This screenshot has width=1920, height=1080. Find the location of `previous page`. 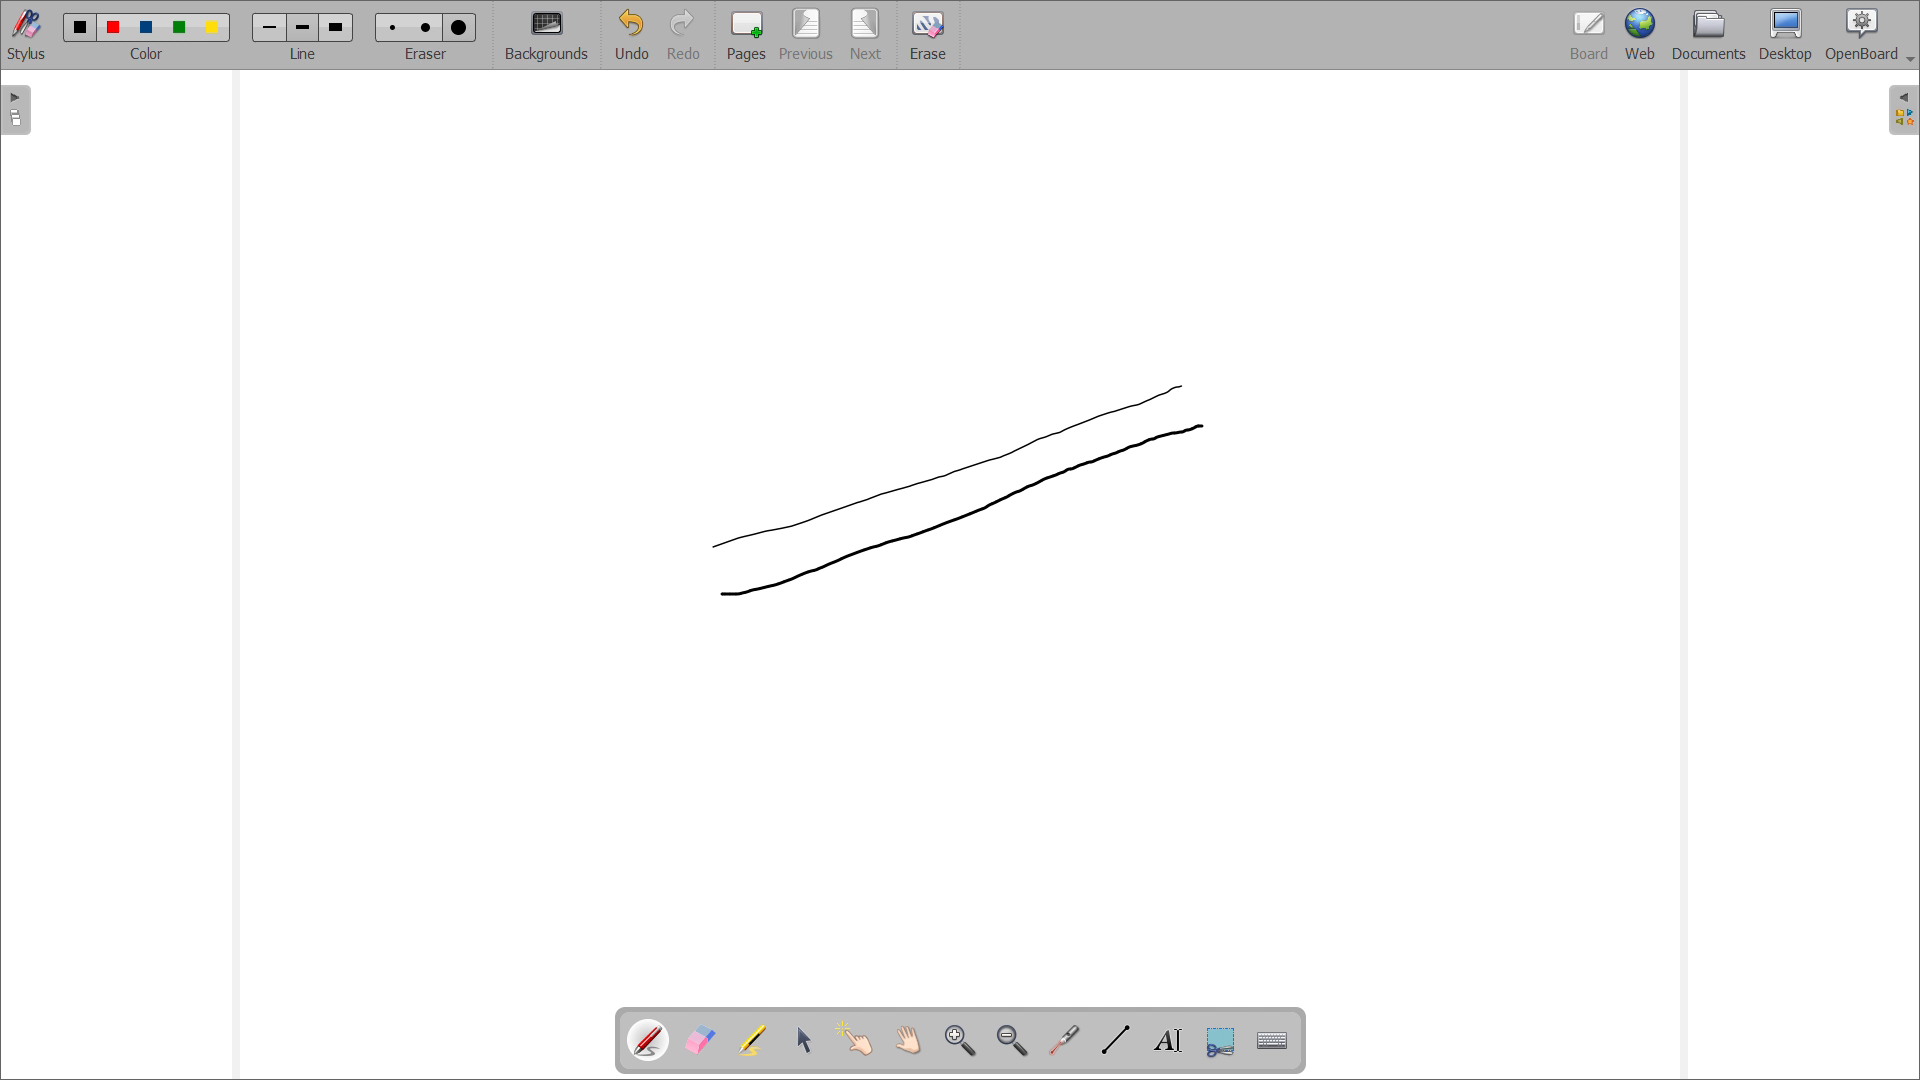

previous page is located at coordinates (807, 34).